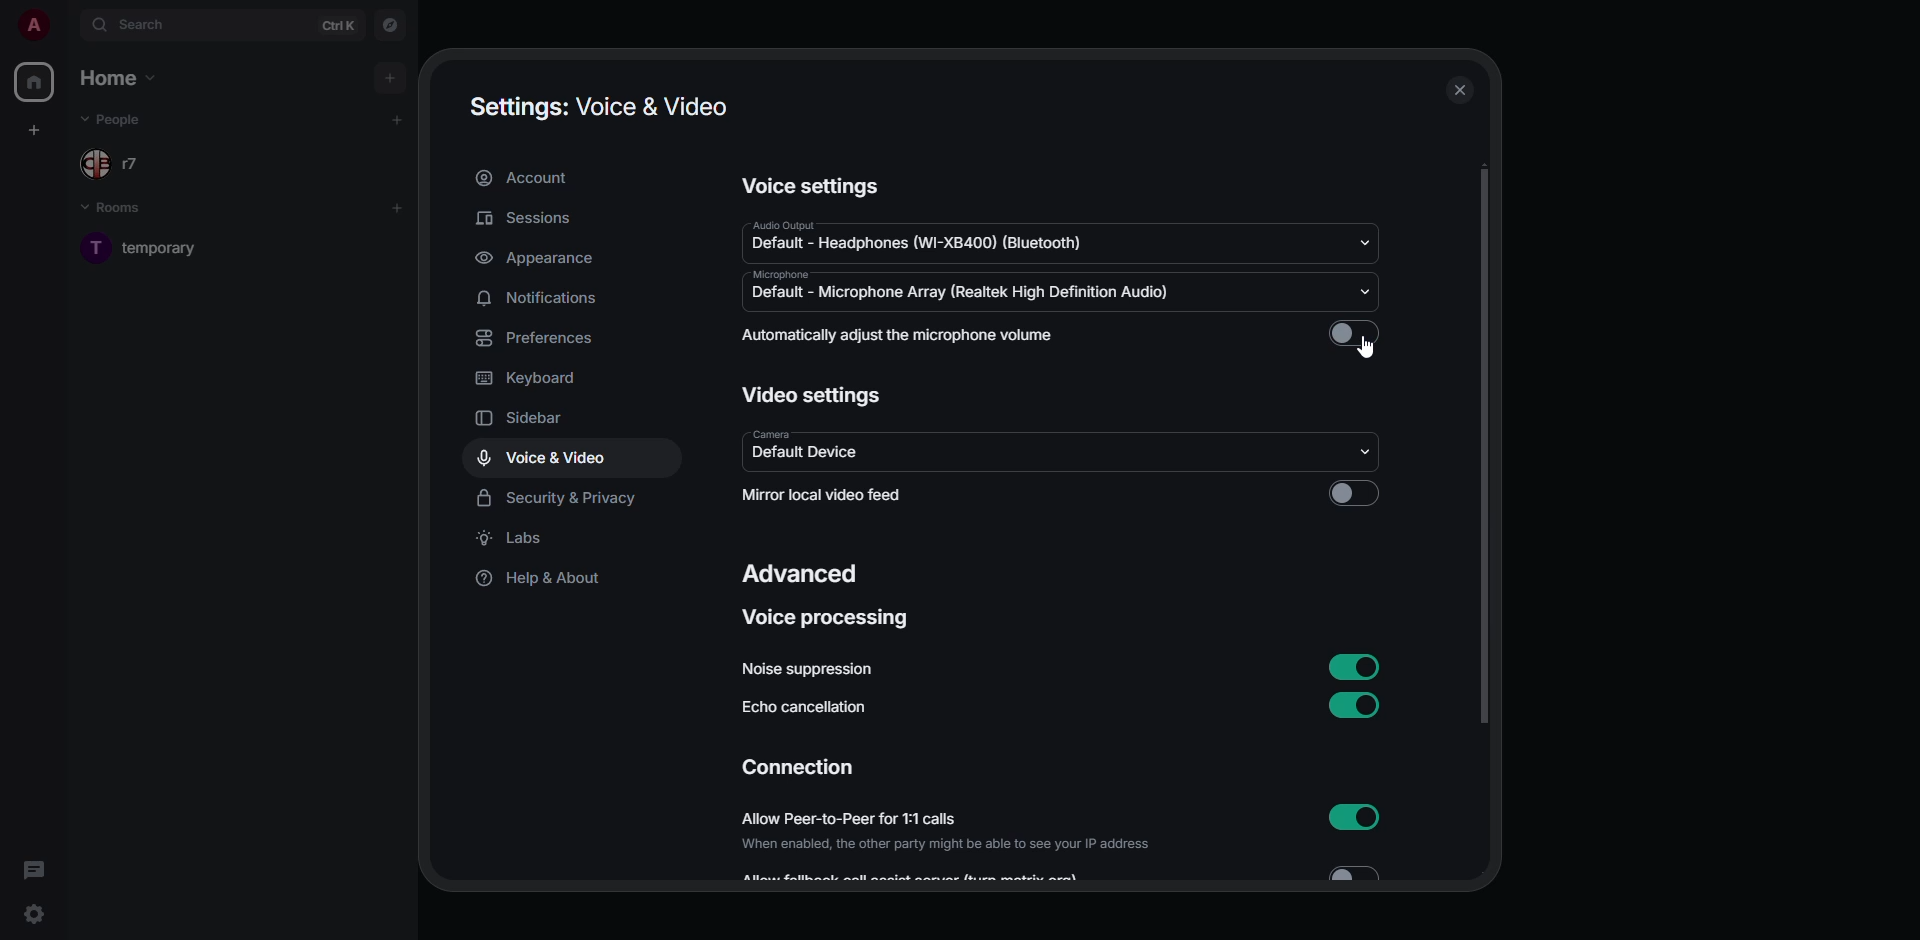  What do you see at coordinates (808, 456) in the screenshot?
I see `Default Device` at bounding box center [808, 456].